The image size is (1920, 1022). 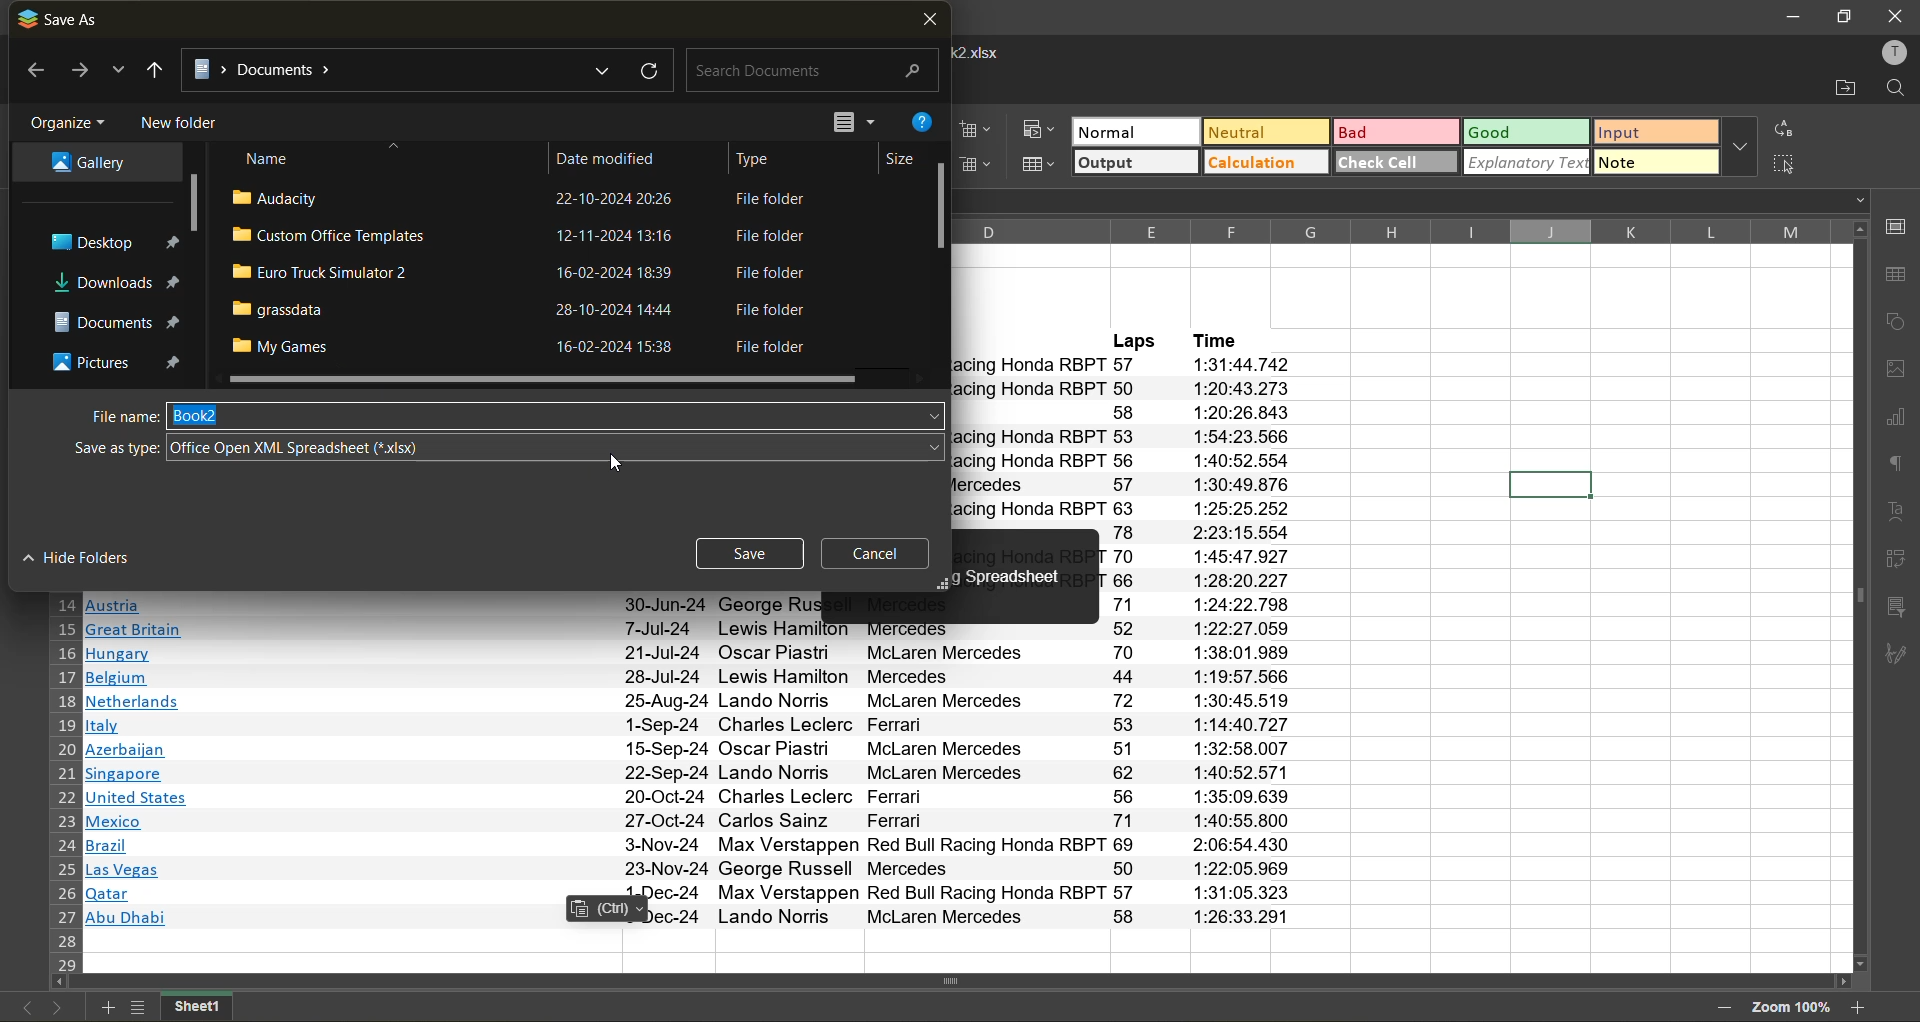 What do you see at coordinates (1843, 17) in the screenshot?
I see `restore down` at bounding box center [1843, 17].